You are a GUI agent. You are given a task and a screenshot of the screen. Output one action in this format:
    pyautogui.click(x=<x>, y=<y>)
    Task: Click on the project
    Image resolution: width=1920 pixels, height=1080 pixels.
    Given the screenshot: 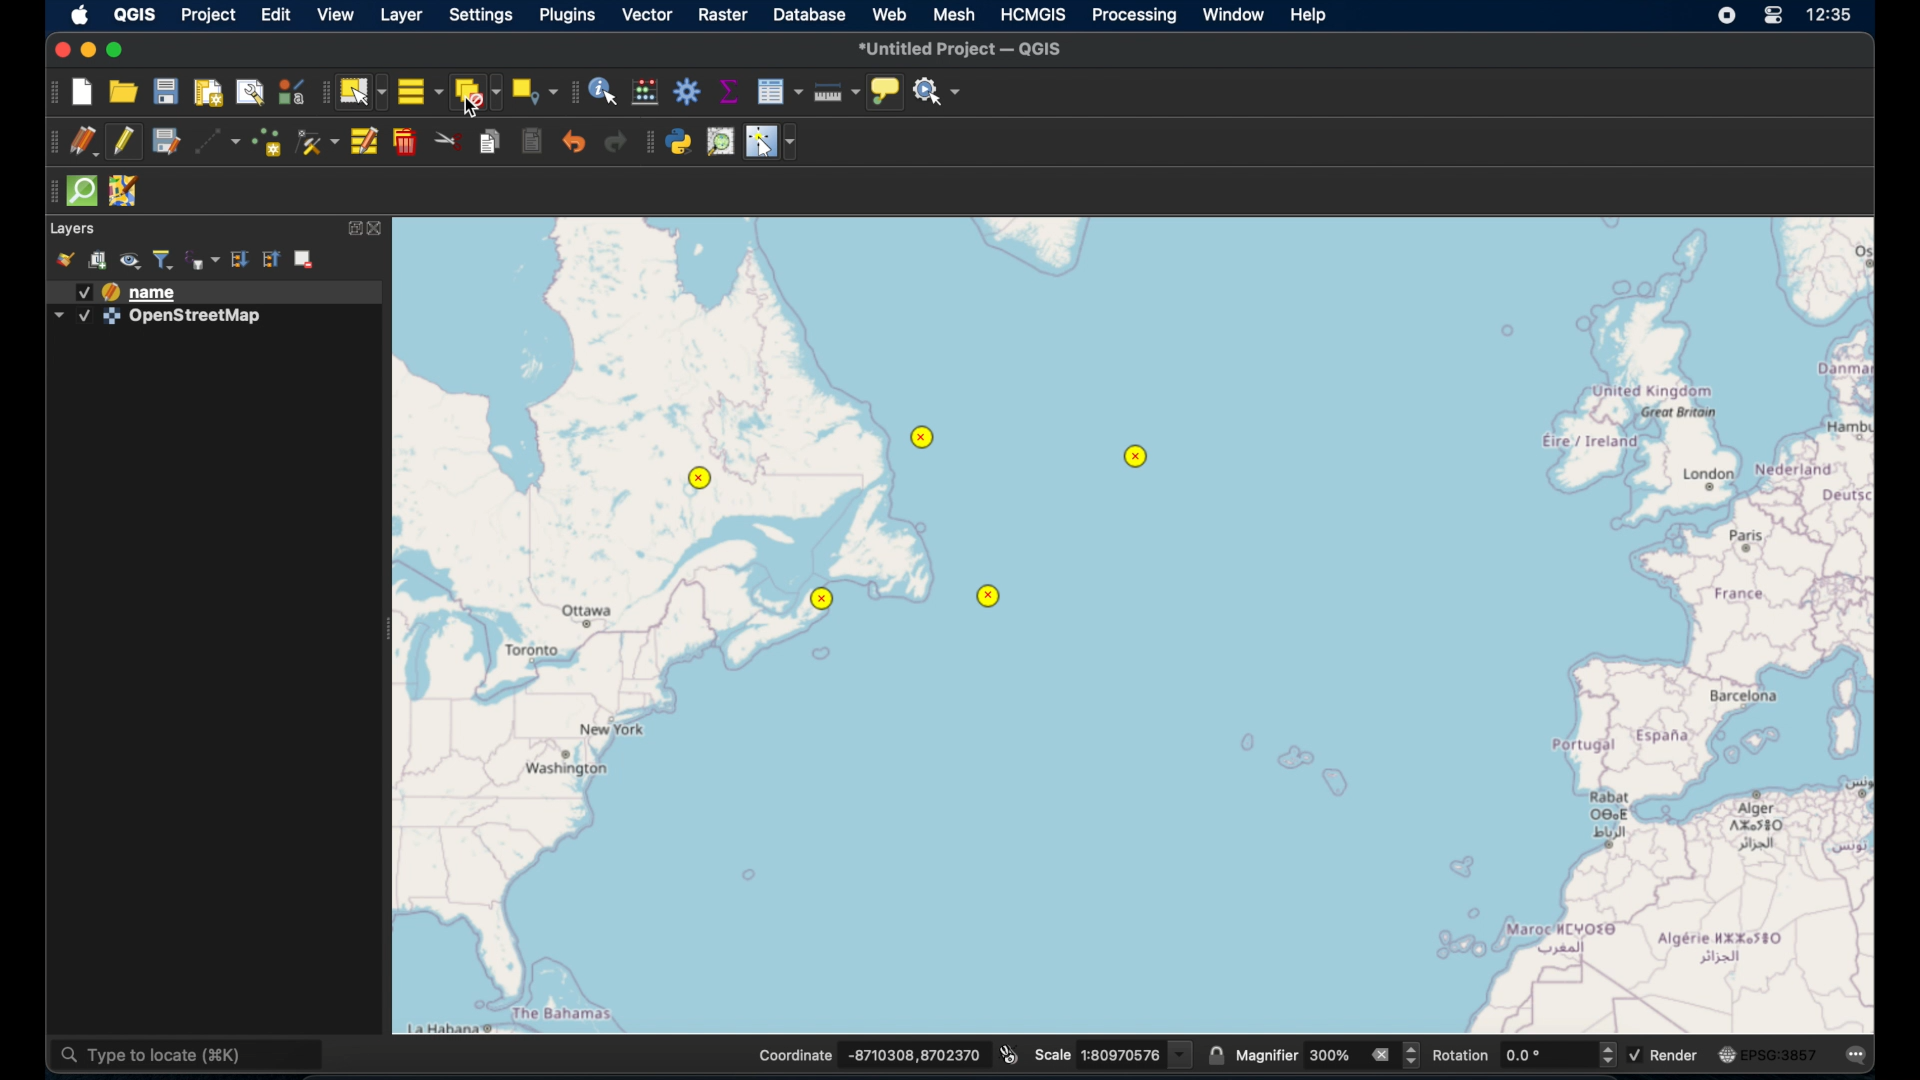 What is the action you would take?
    pyautogui.click(x=209, y=18)
    